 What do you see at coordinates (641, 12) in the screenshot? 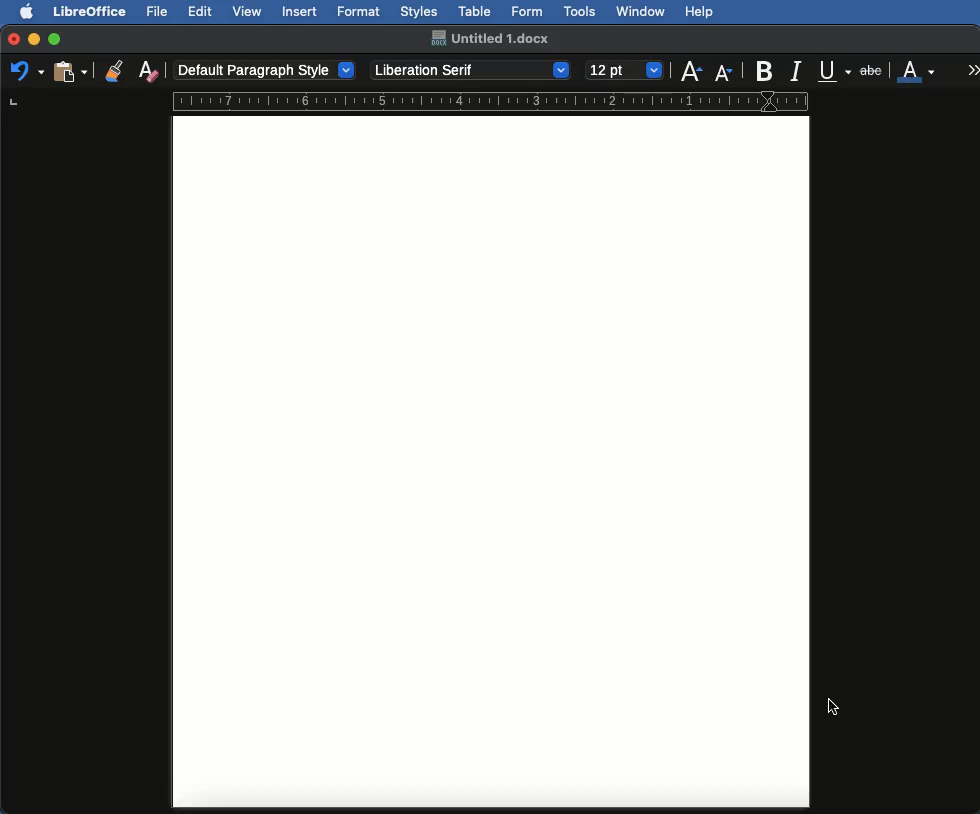
I see `Window` at bounding box center [641, 12].